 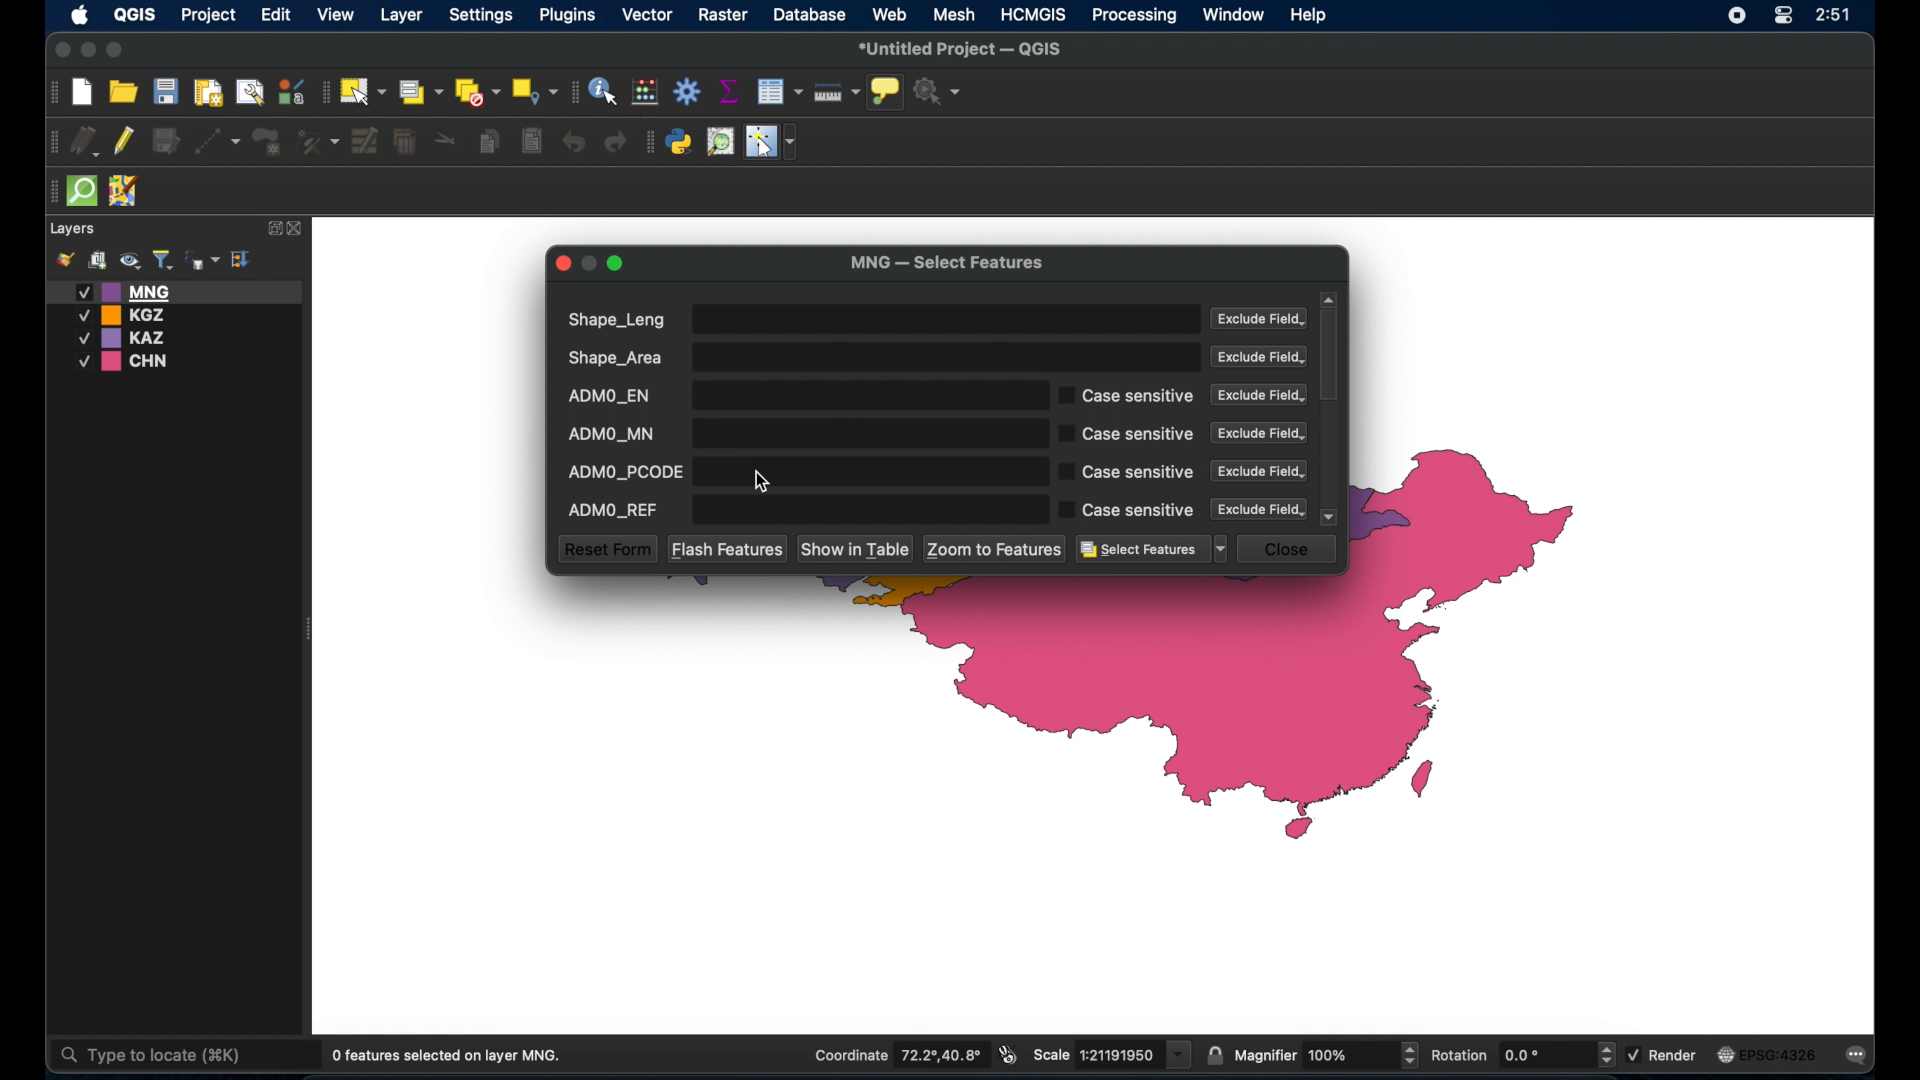 I want to click on raster, so click(x=726, y=16).